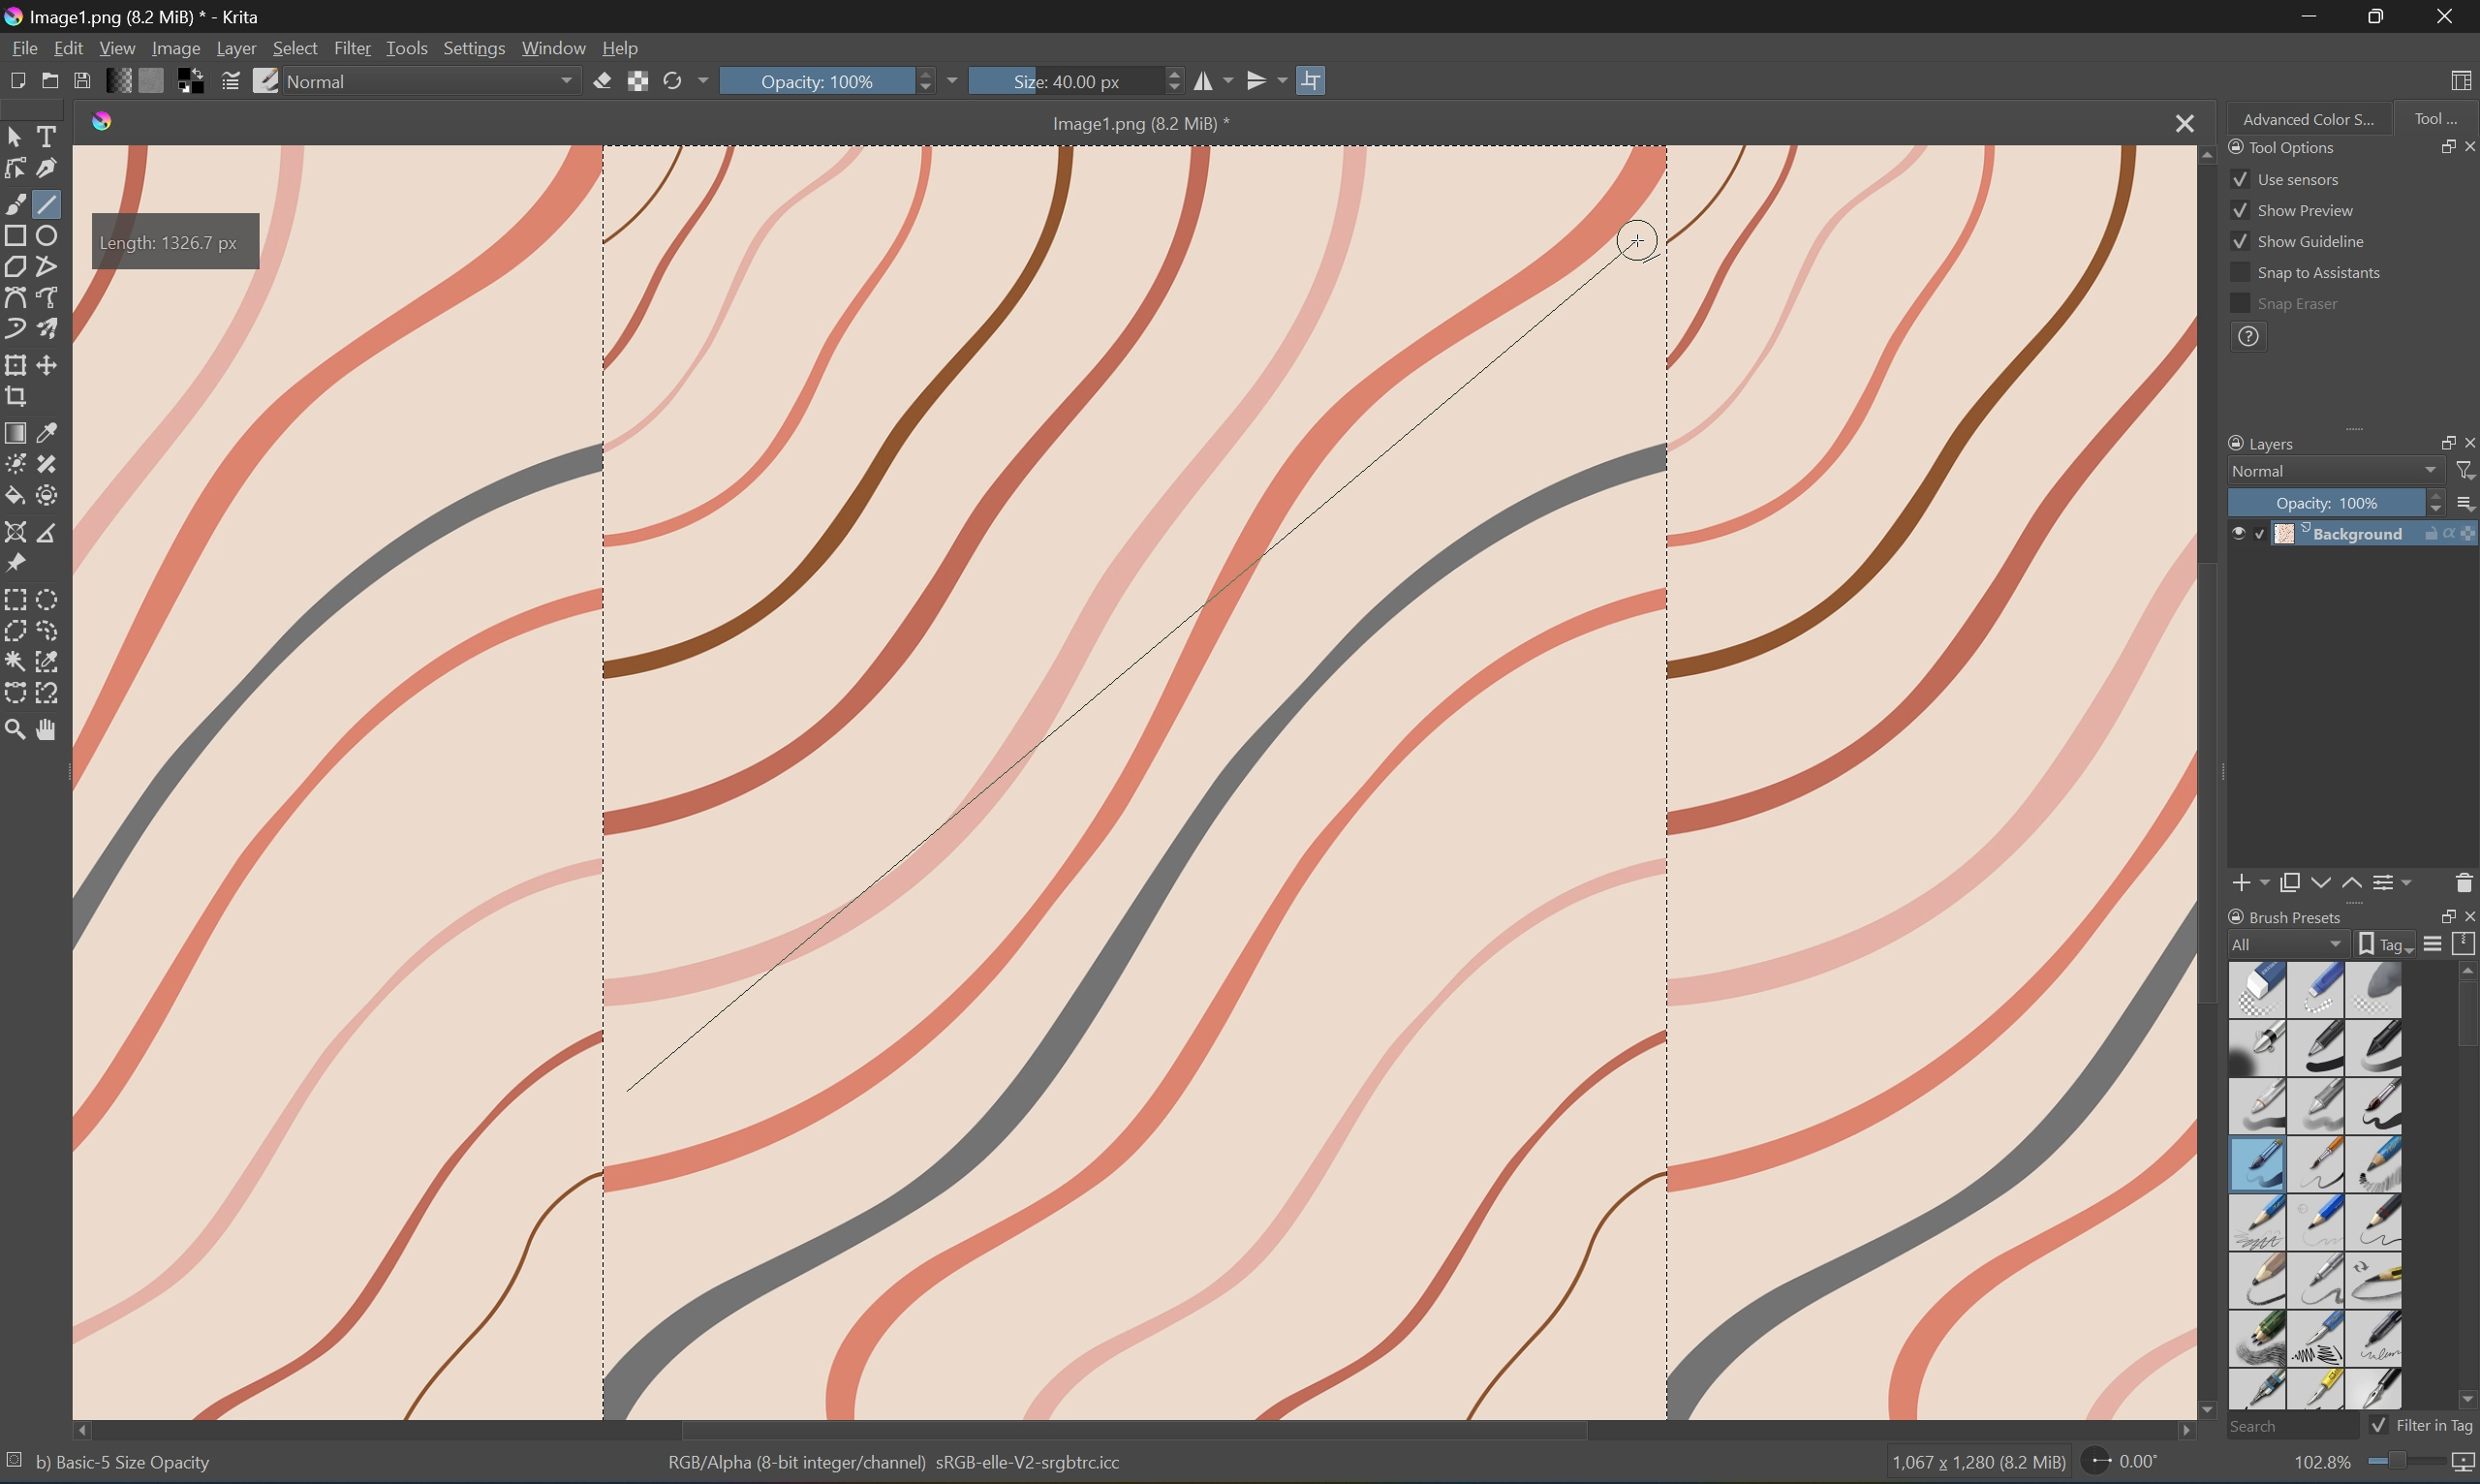 This screenshot has height=1484, width=2480. I want to click on Scroll Down, so click(2464, 1400).